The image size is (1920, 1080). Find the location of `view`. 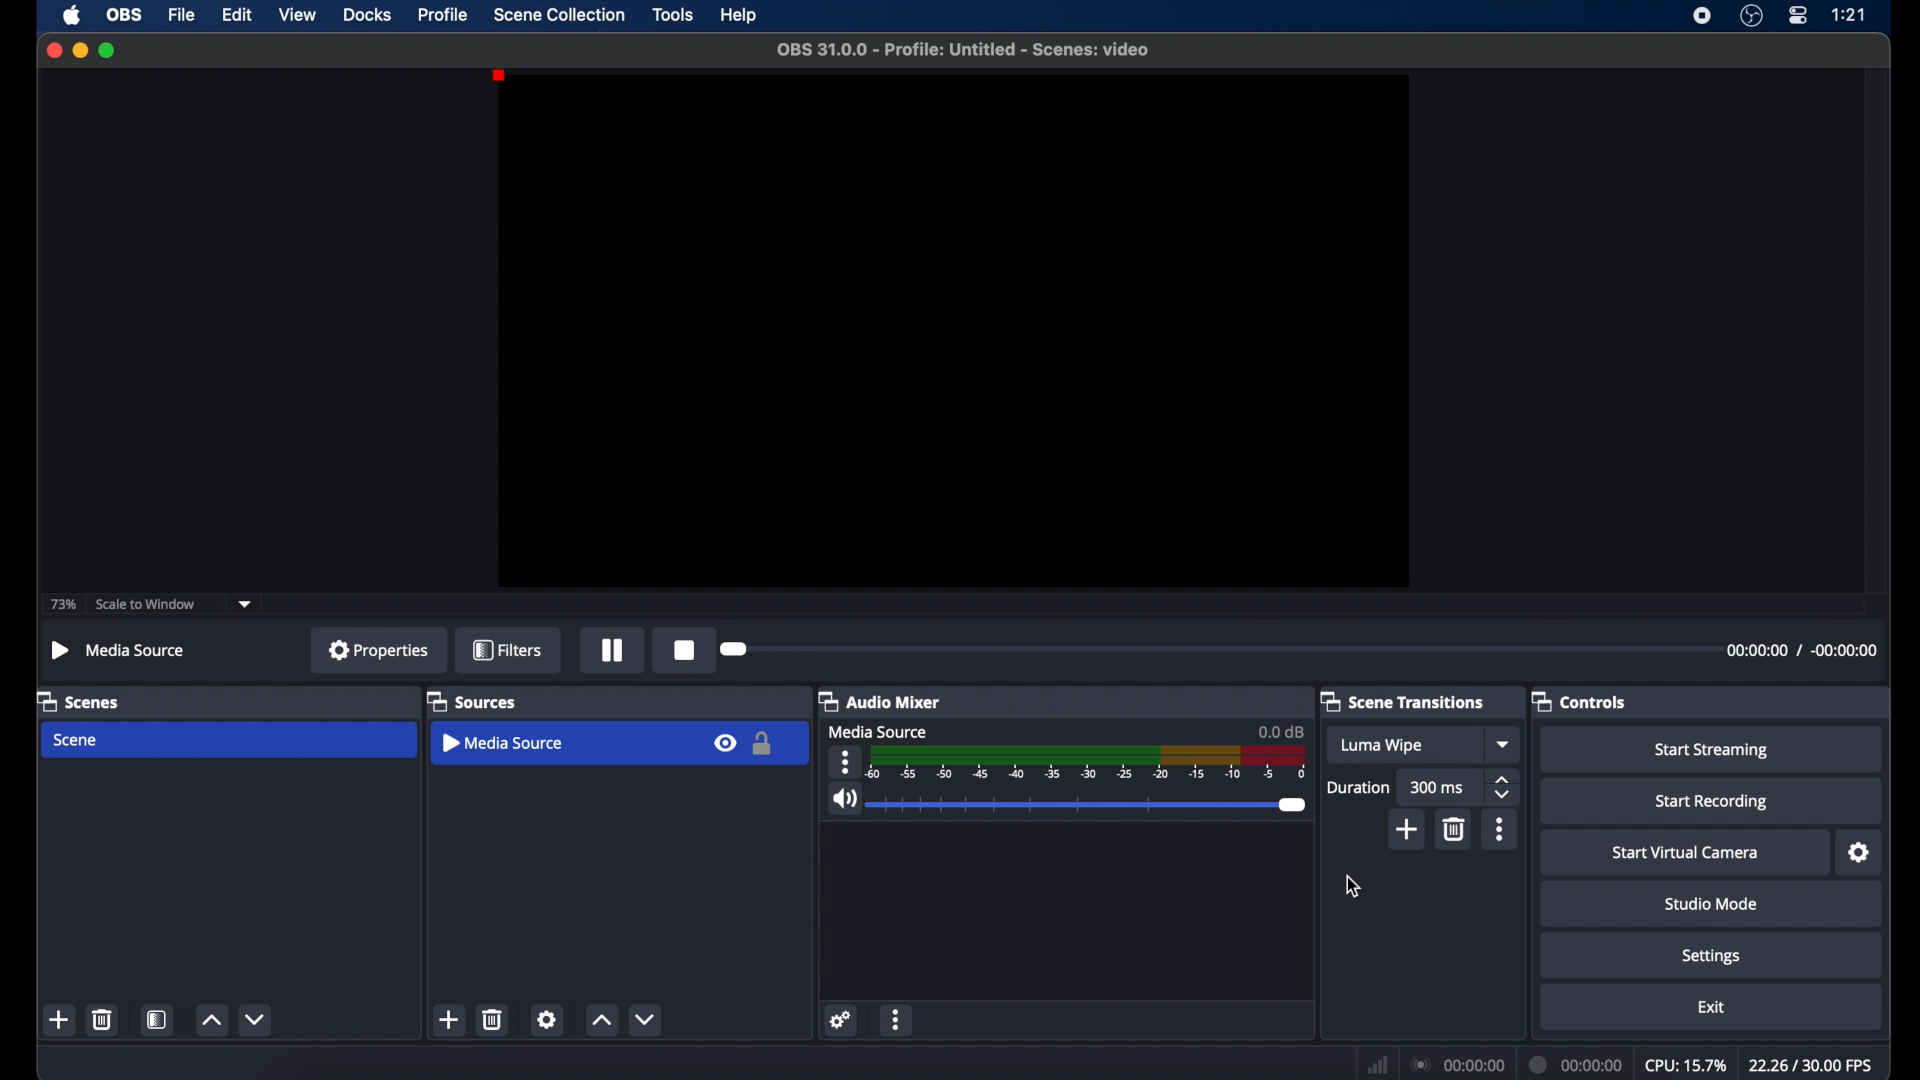

view is located at coordinates (300, 16).